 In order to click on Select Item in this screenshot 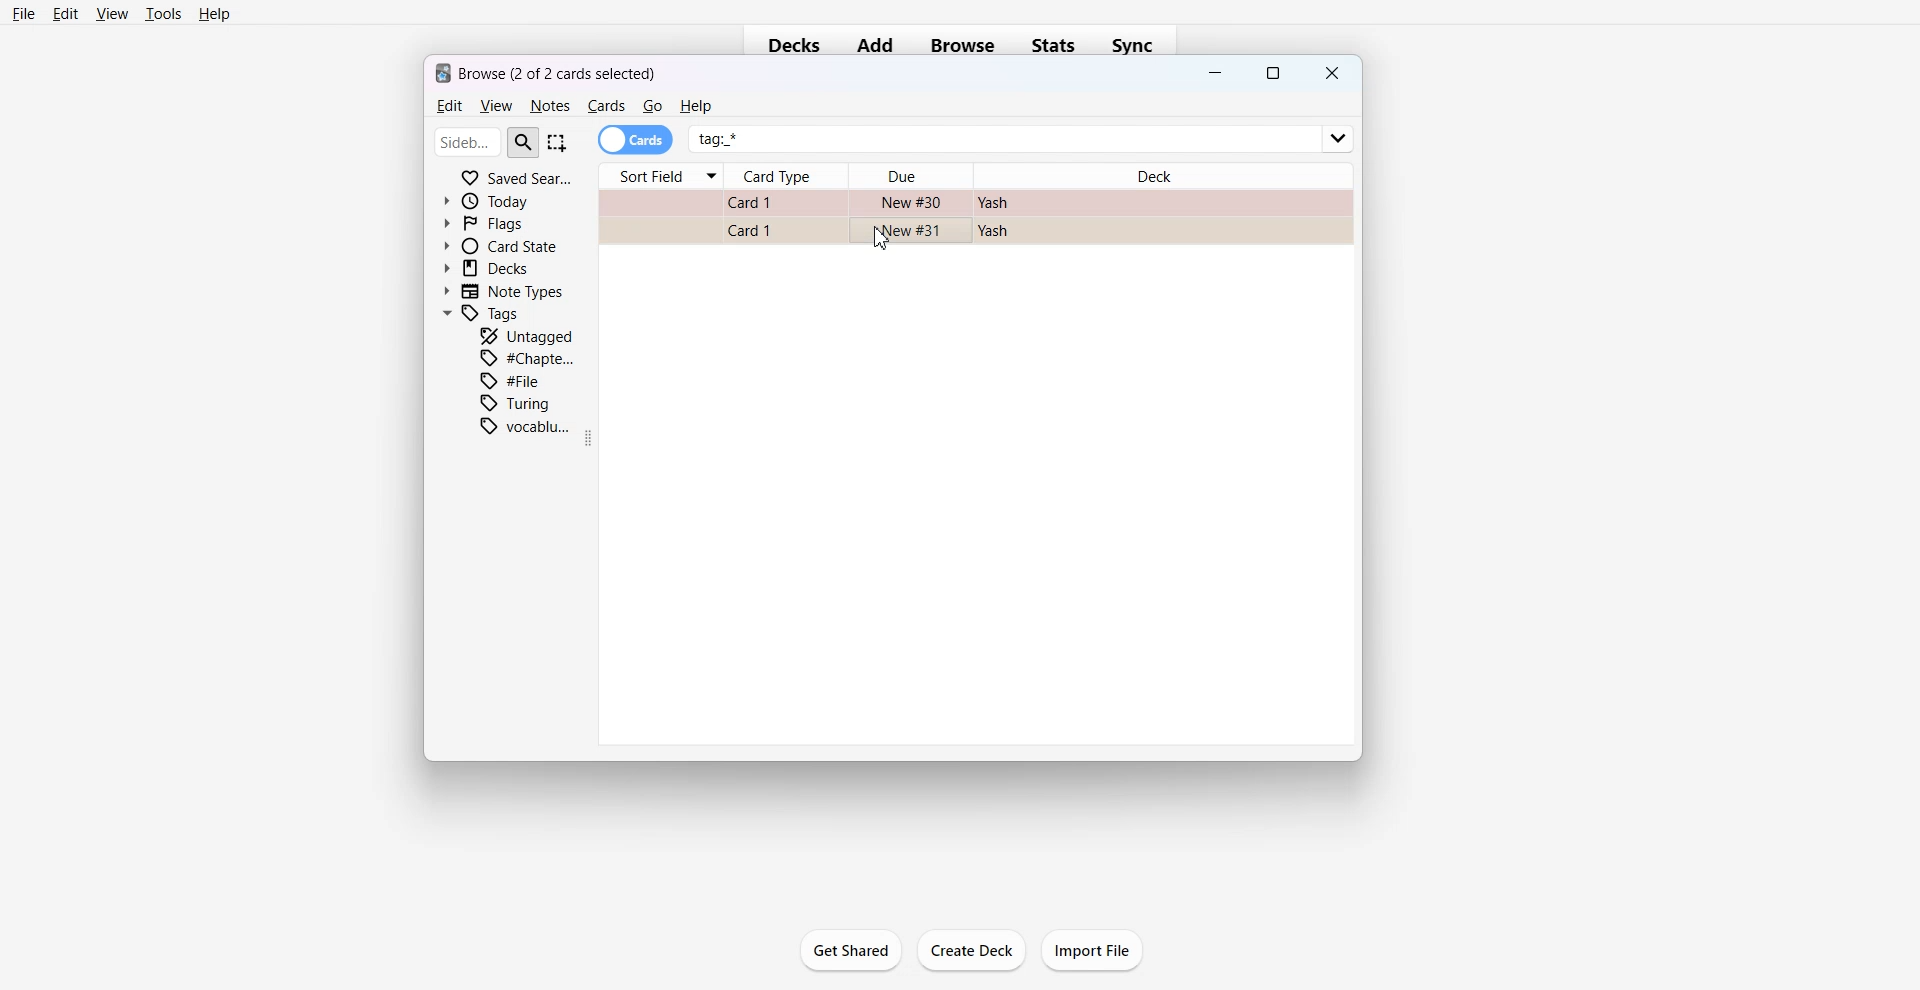, I will do `click(559, 142)`.